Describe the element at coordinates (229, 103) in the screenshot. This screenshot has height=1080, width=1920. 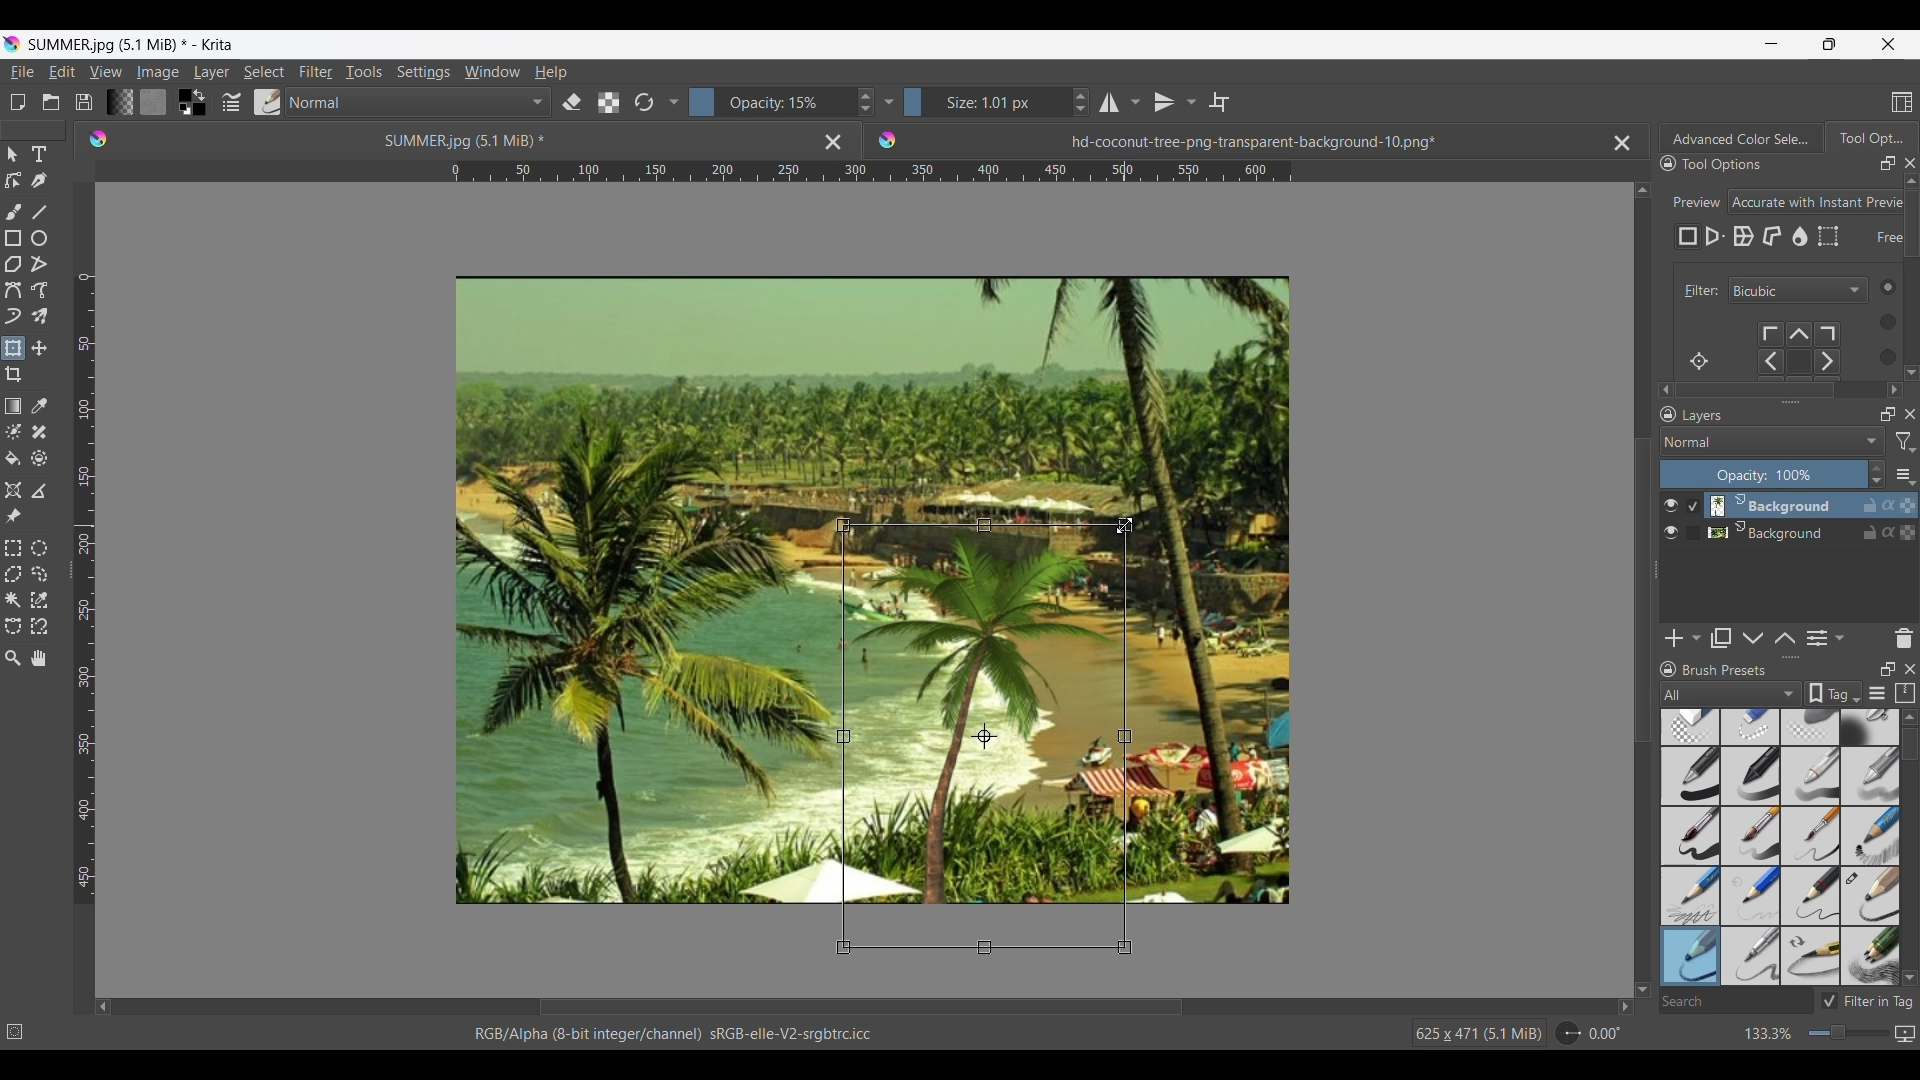
I see `Edit brush settings` at that location.